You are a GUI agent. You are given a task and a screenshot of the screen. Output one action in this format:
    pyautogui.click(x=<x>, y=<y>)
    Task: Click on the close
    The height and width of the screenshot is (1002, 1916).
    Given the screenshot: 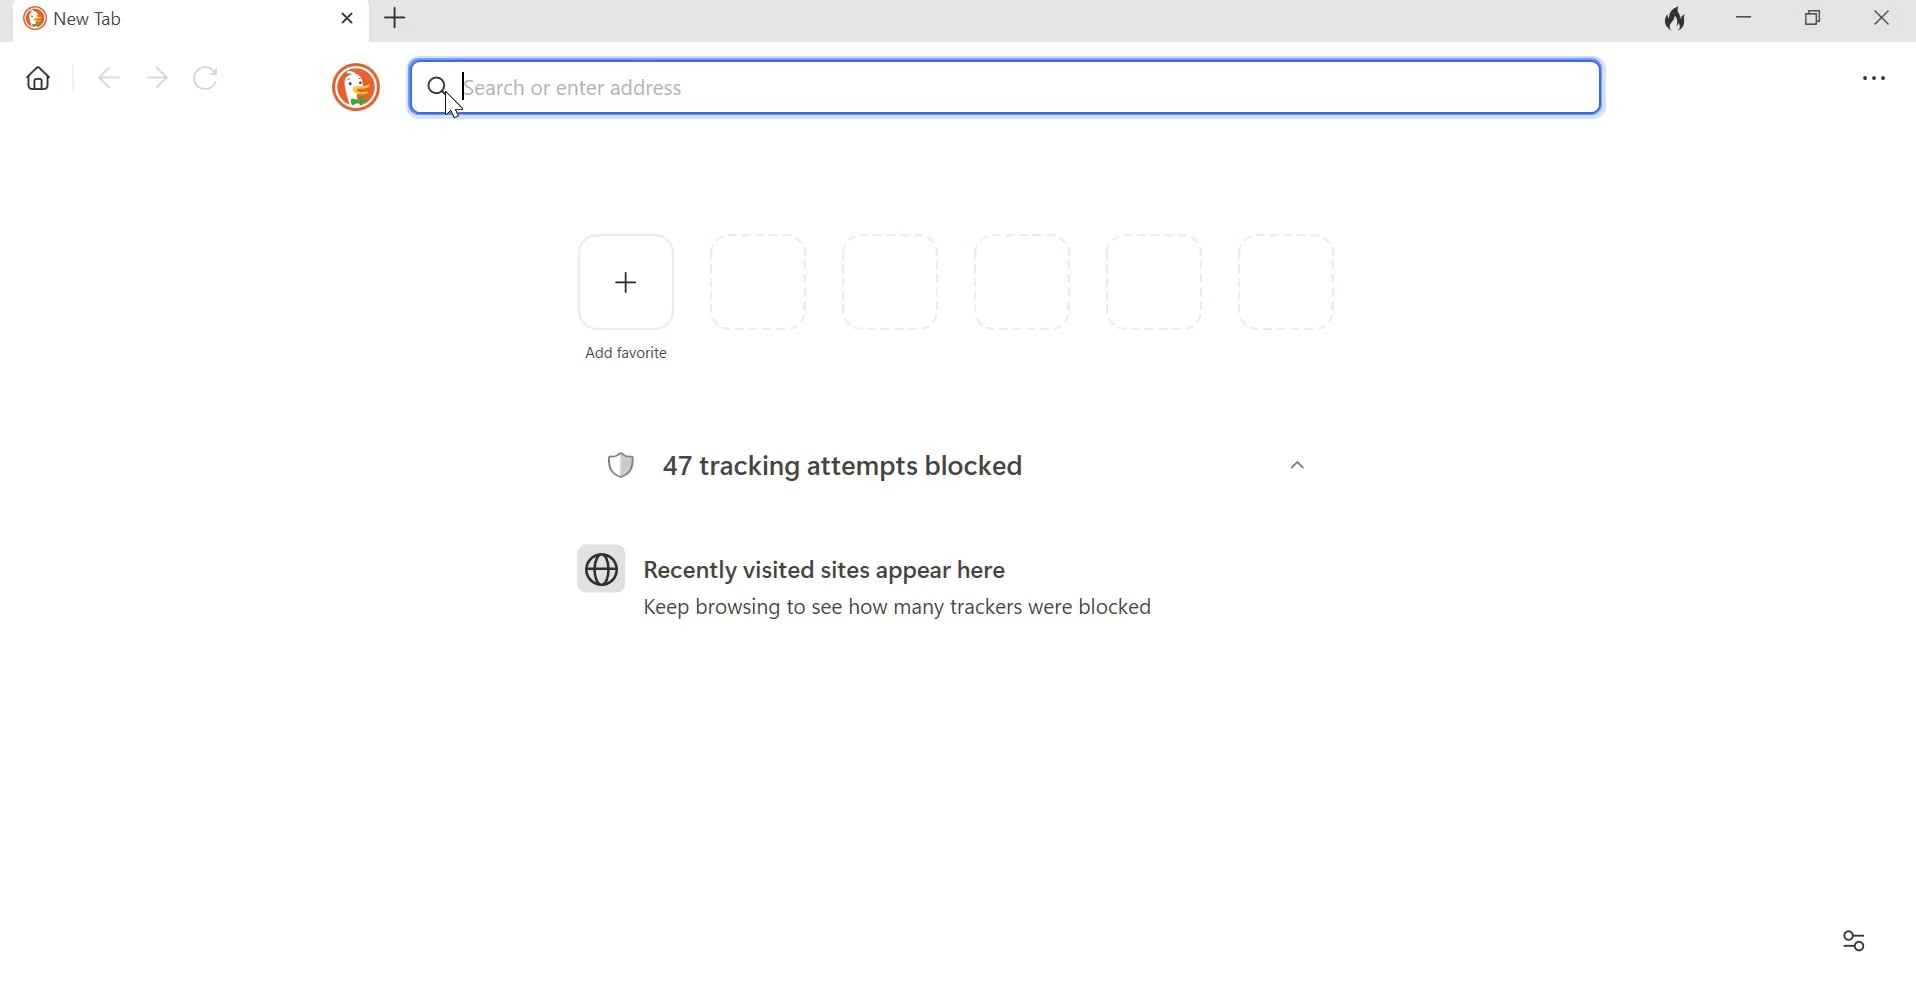 What is the action you would take?
    pyautogui.click(x=345, y=17)
    